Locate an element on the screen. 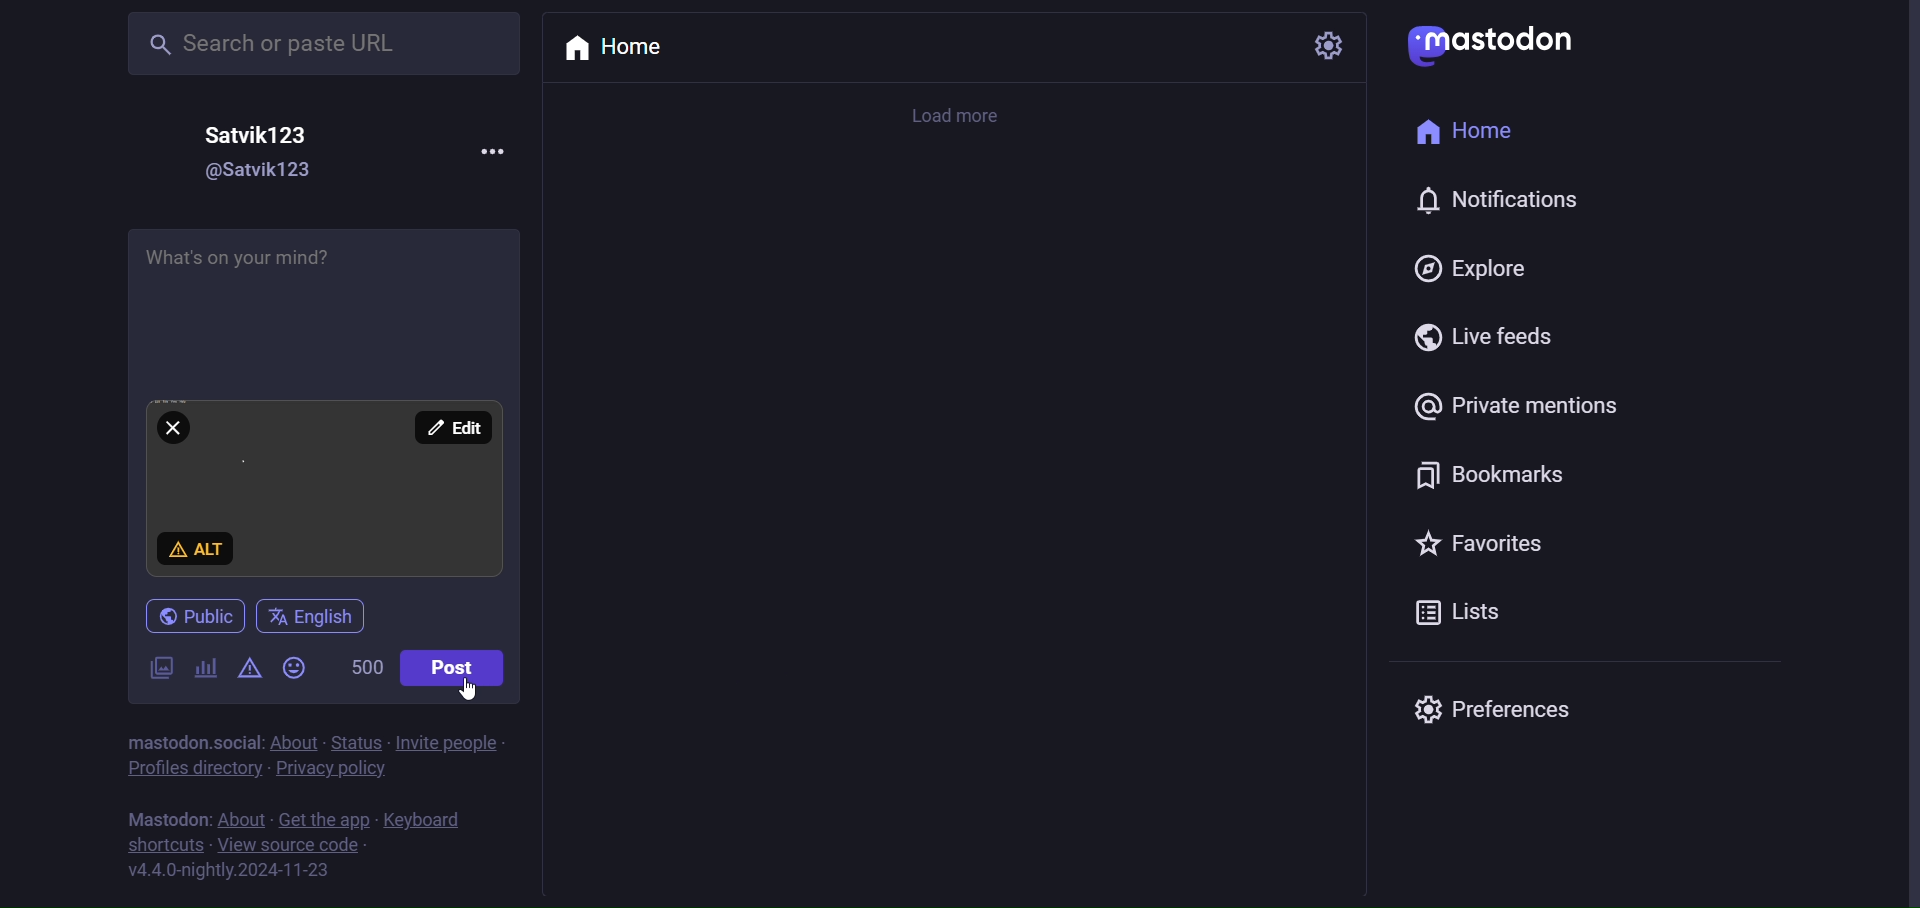 Image resolution: width=1920 pixels, height=908 pixels. keyboard is located at coordinates (421, 820).